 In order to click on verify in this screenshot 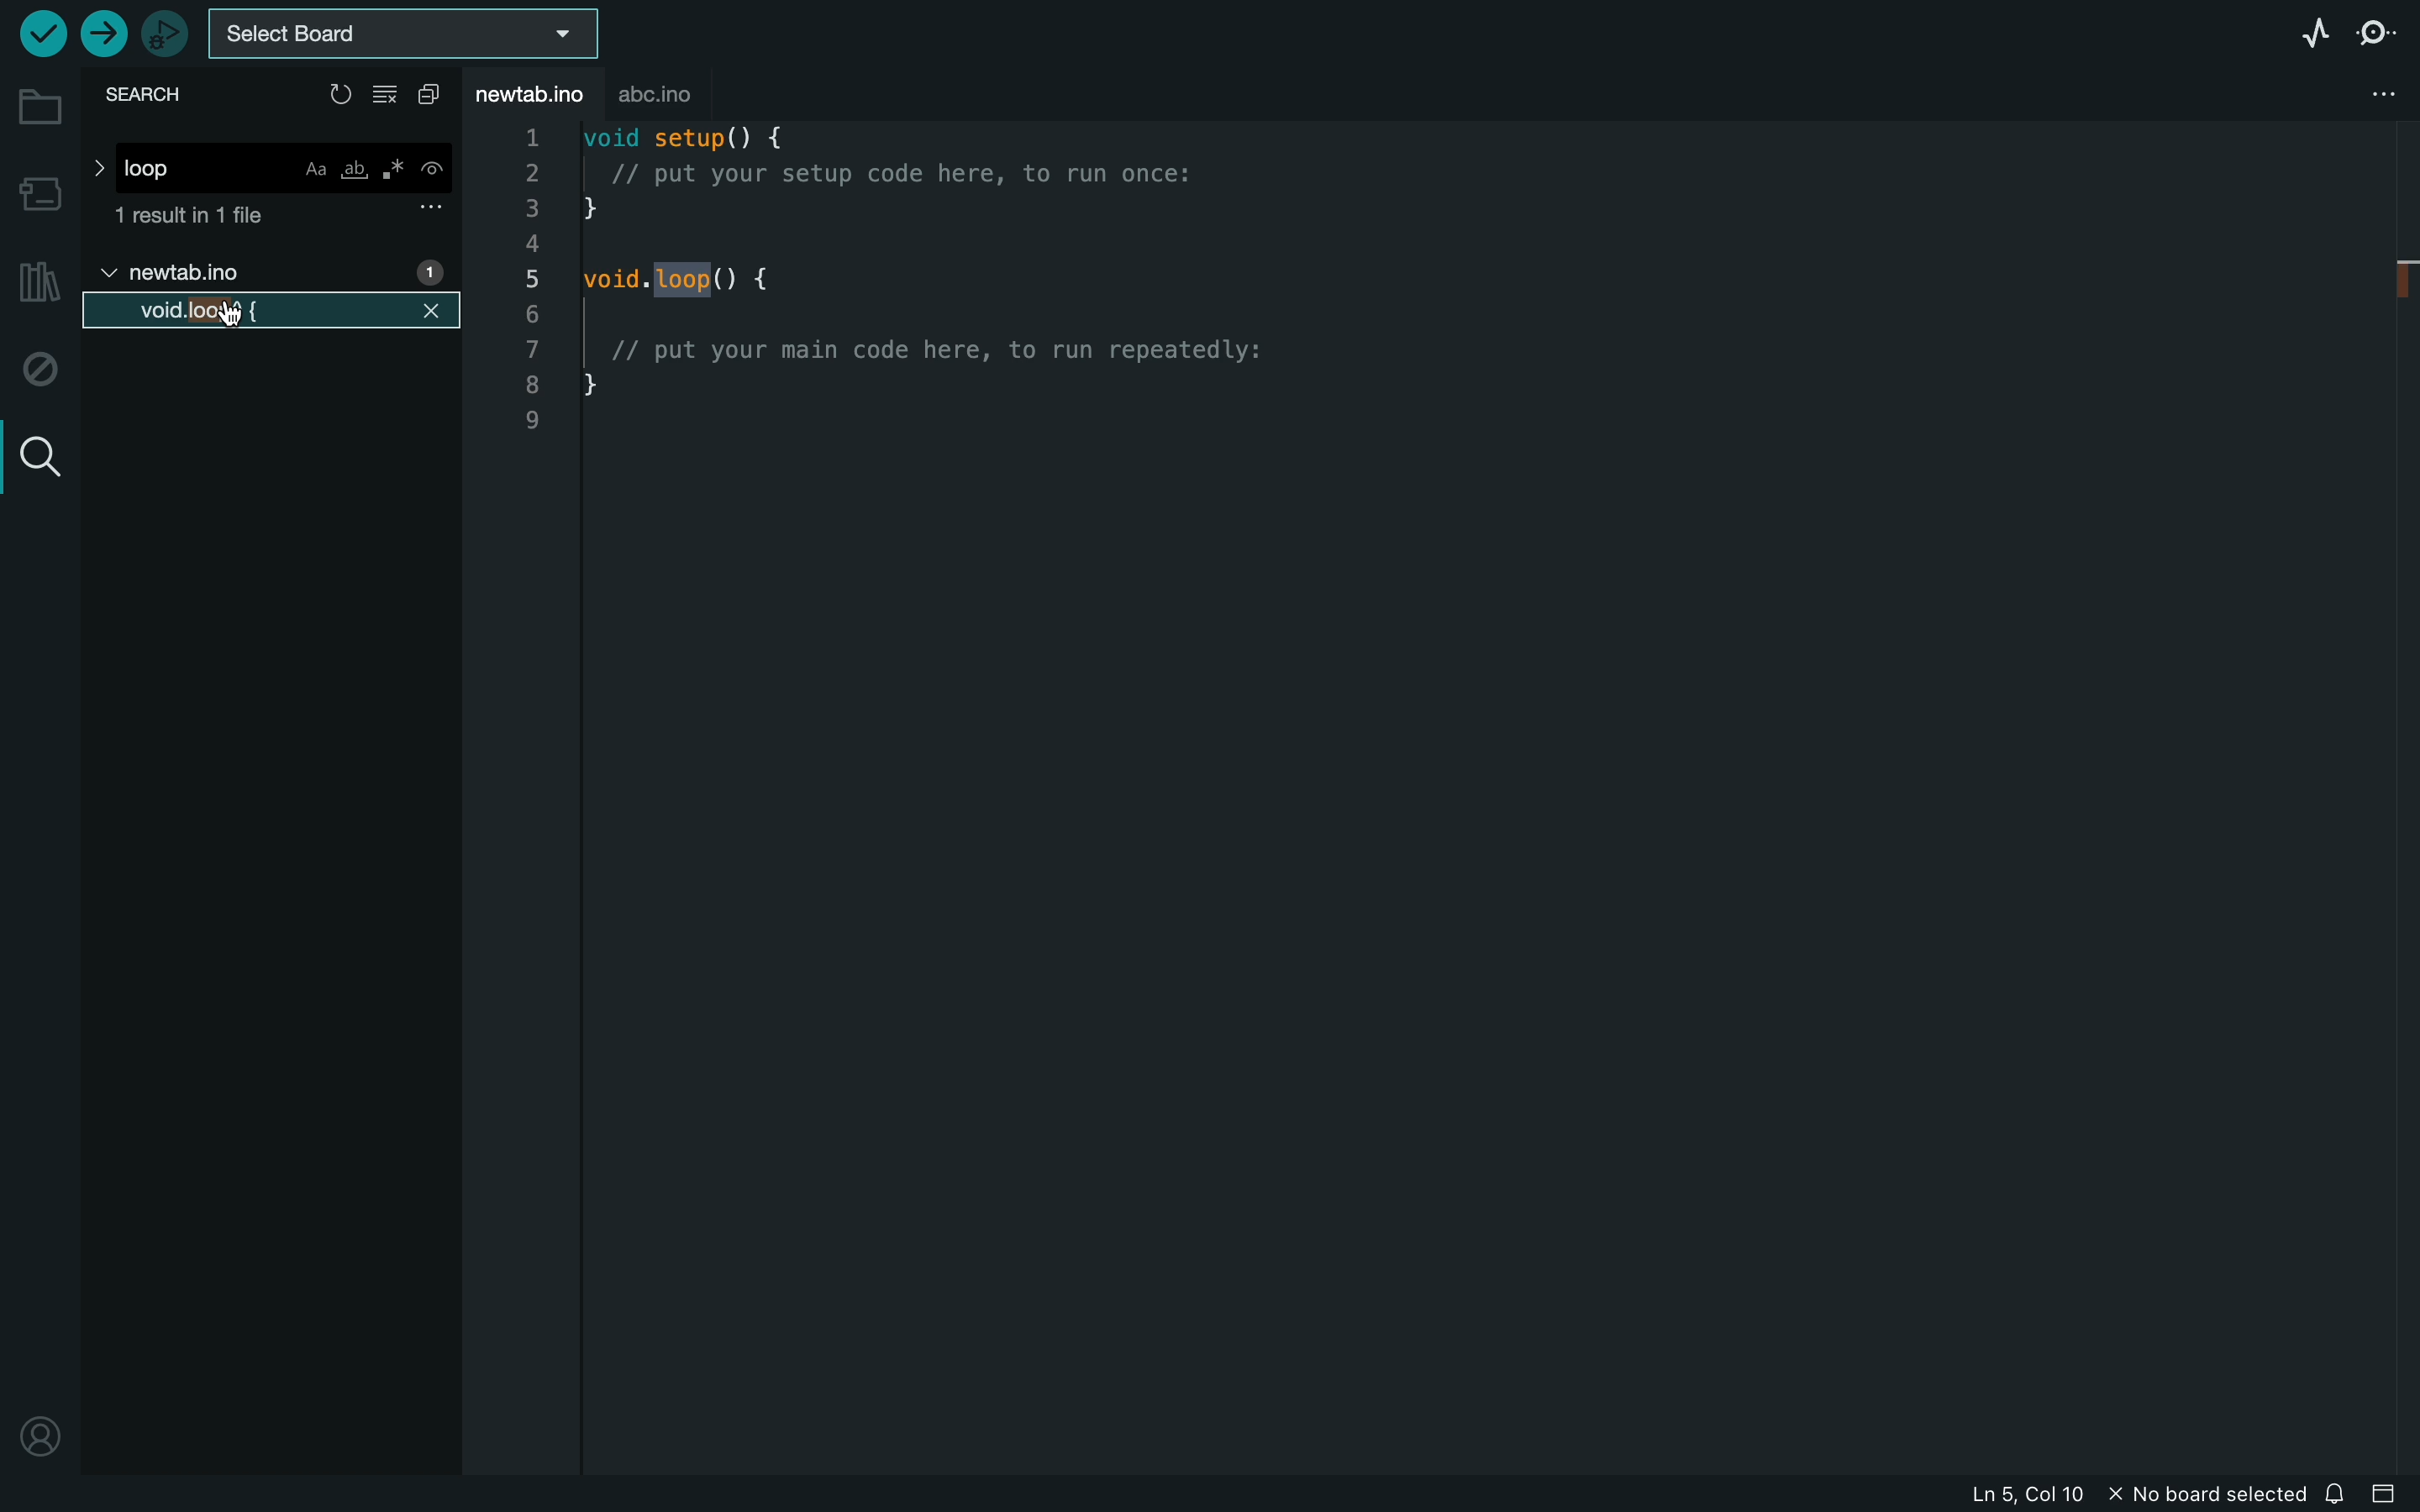, I will do `click(40, 35)`.